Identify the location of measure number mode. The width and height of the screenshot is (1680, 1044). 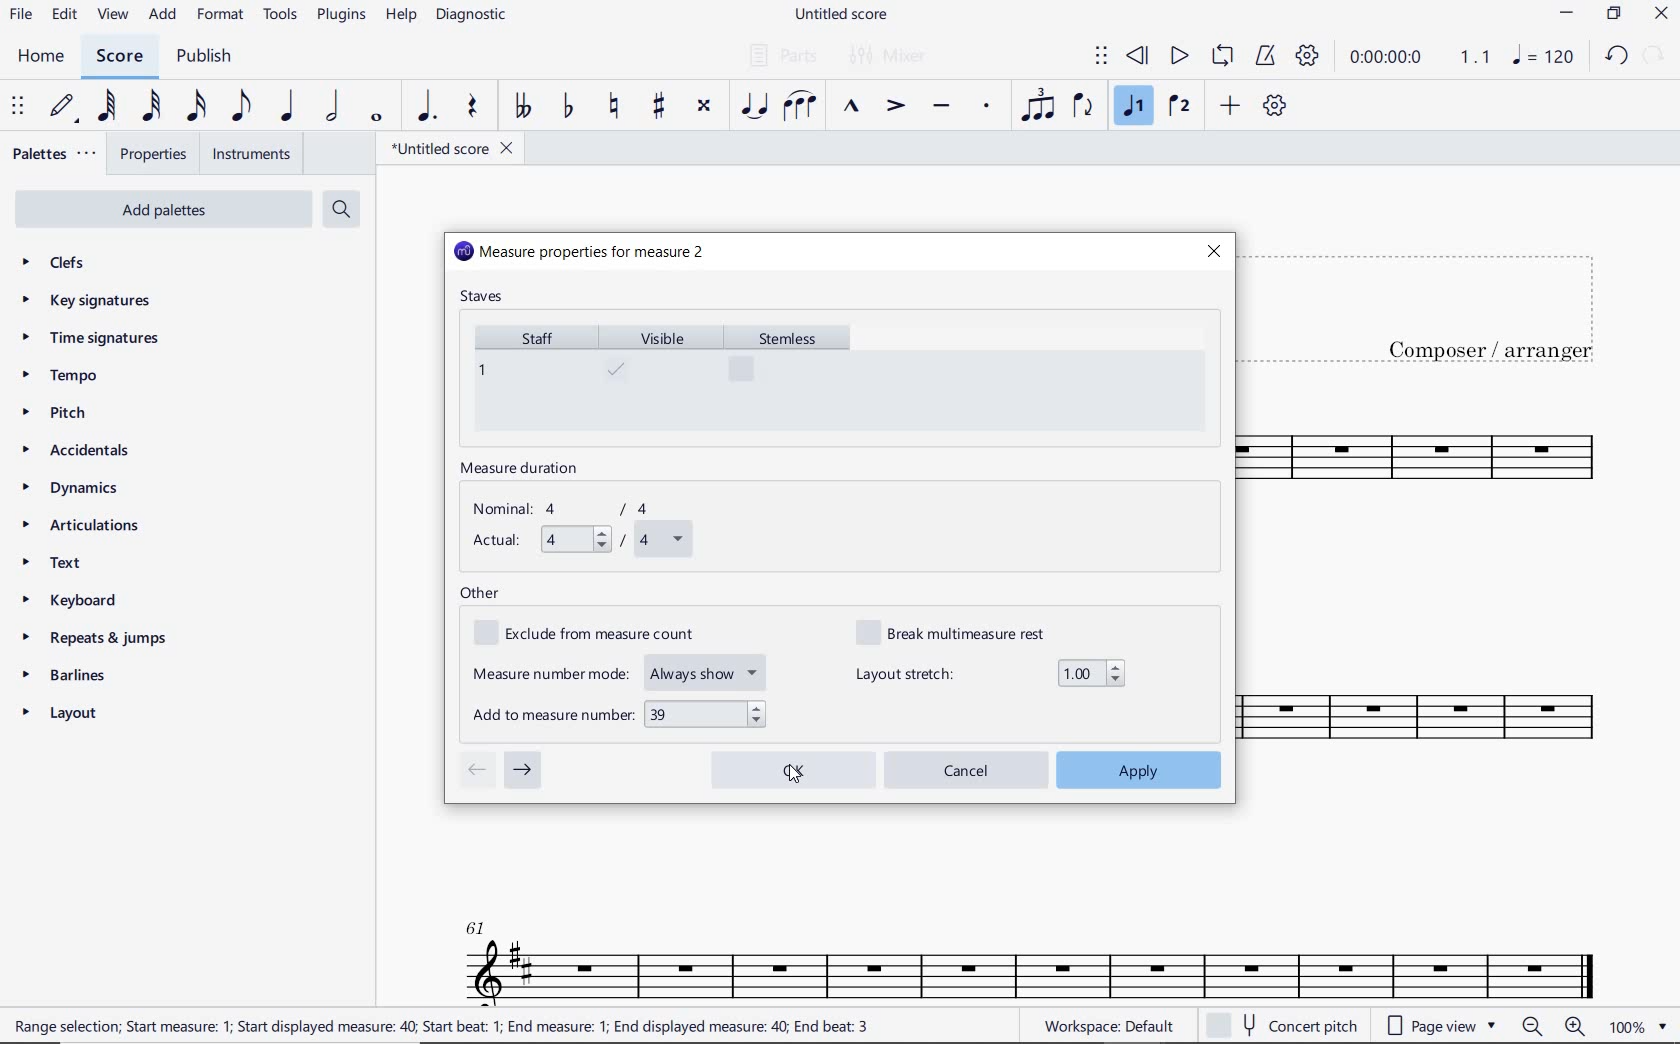
(621, 670).